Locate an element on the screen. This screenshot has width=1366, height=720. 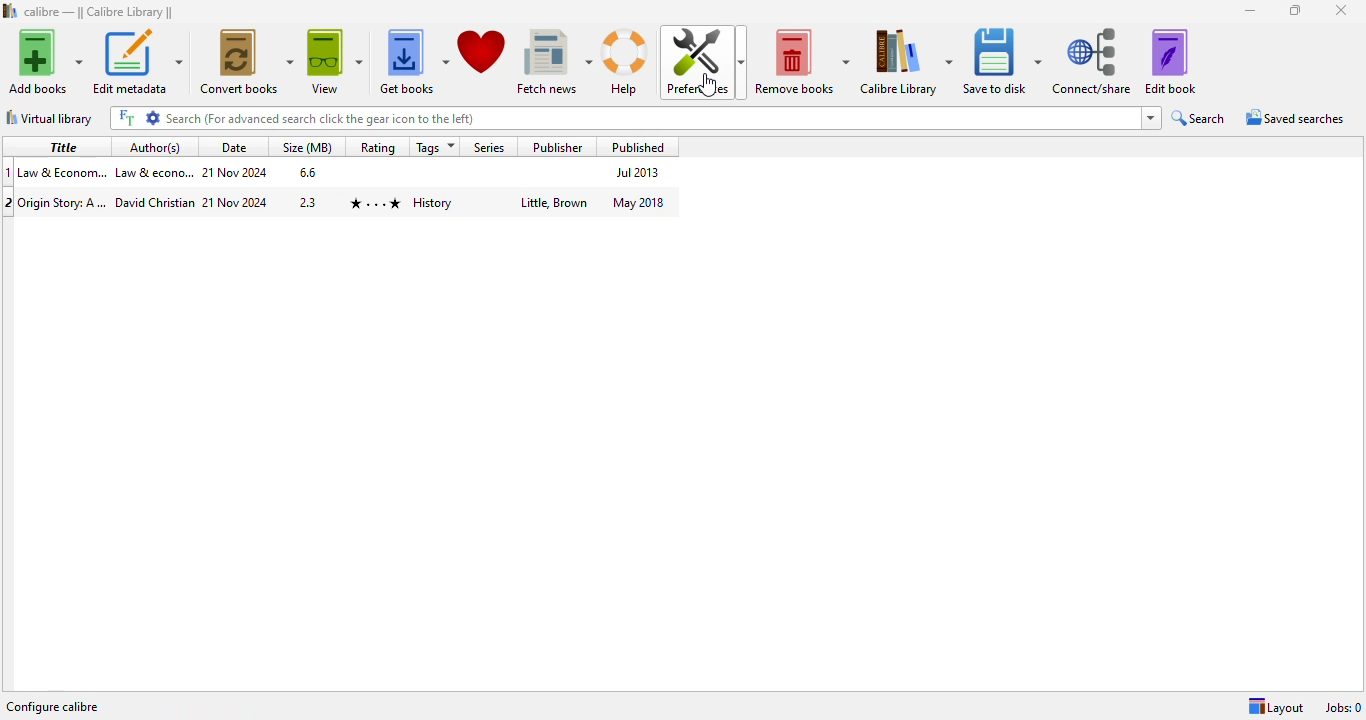
donate to support calibre is located at coordinates (482, 52).